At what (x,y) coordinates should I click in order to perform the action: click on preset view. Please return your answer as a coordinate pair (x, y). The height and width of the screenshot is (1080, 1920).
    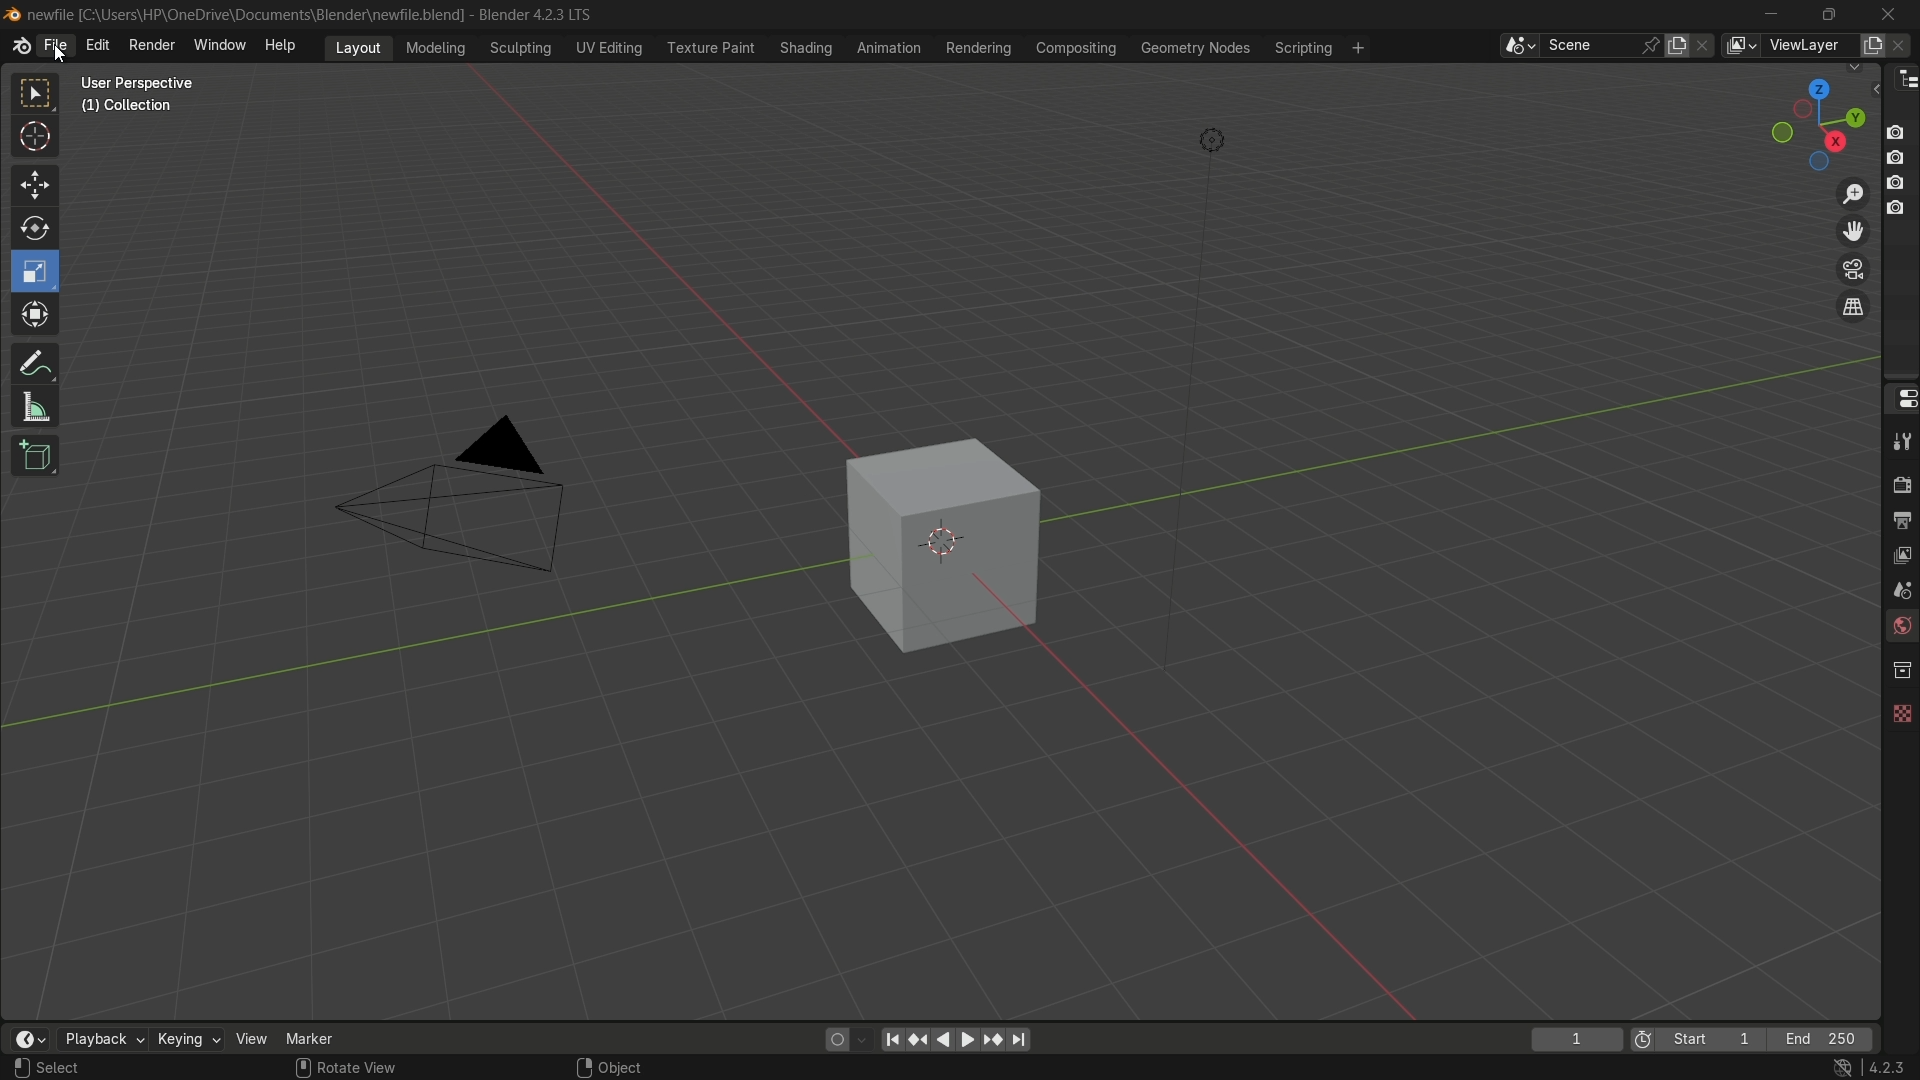
    Looking at the image, I should click on (1812, 120).